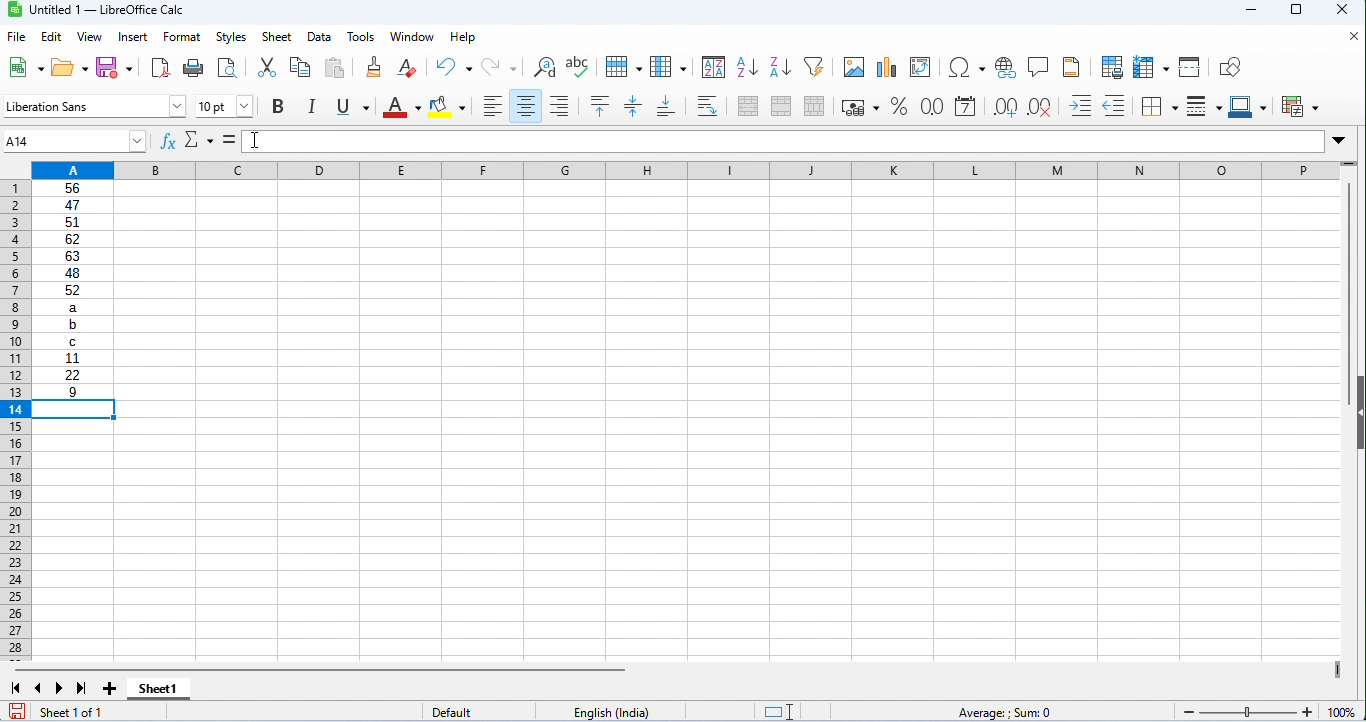 The width and height of the screenshot is (1366, 722). Describe the element at coordinates (853, 68) in the screenshot. I see `insert image` at that location.